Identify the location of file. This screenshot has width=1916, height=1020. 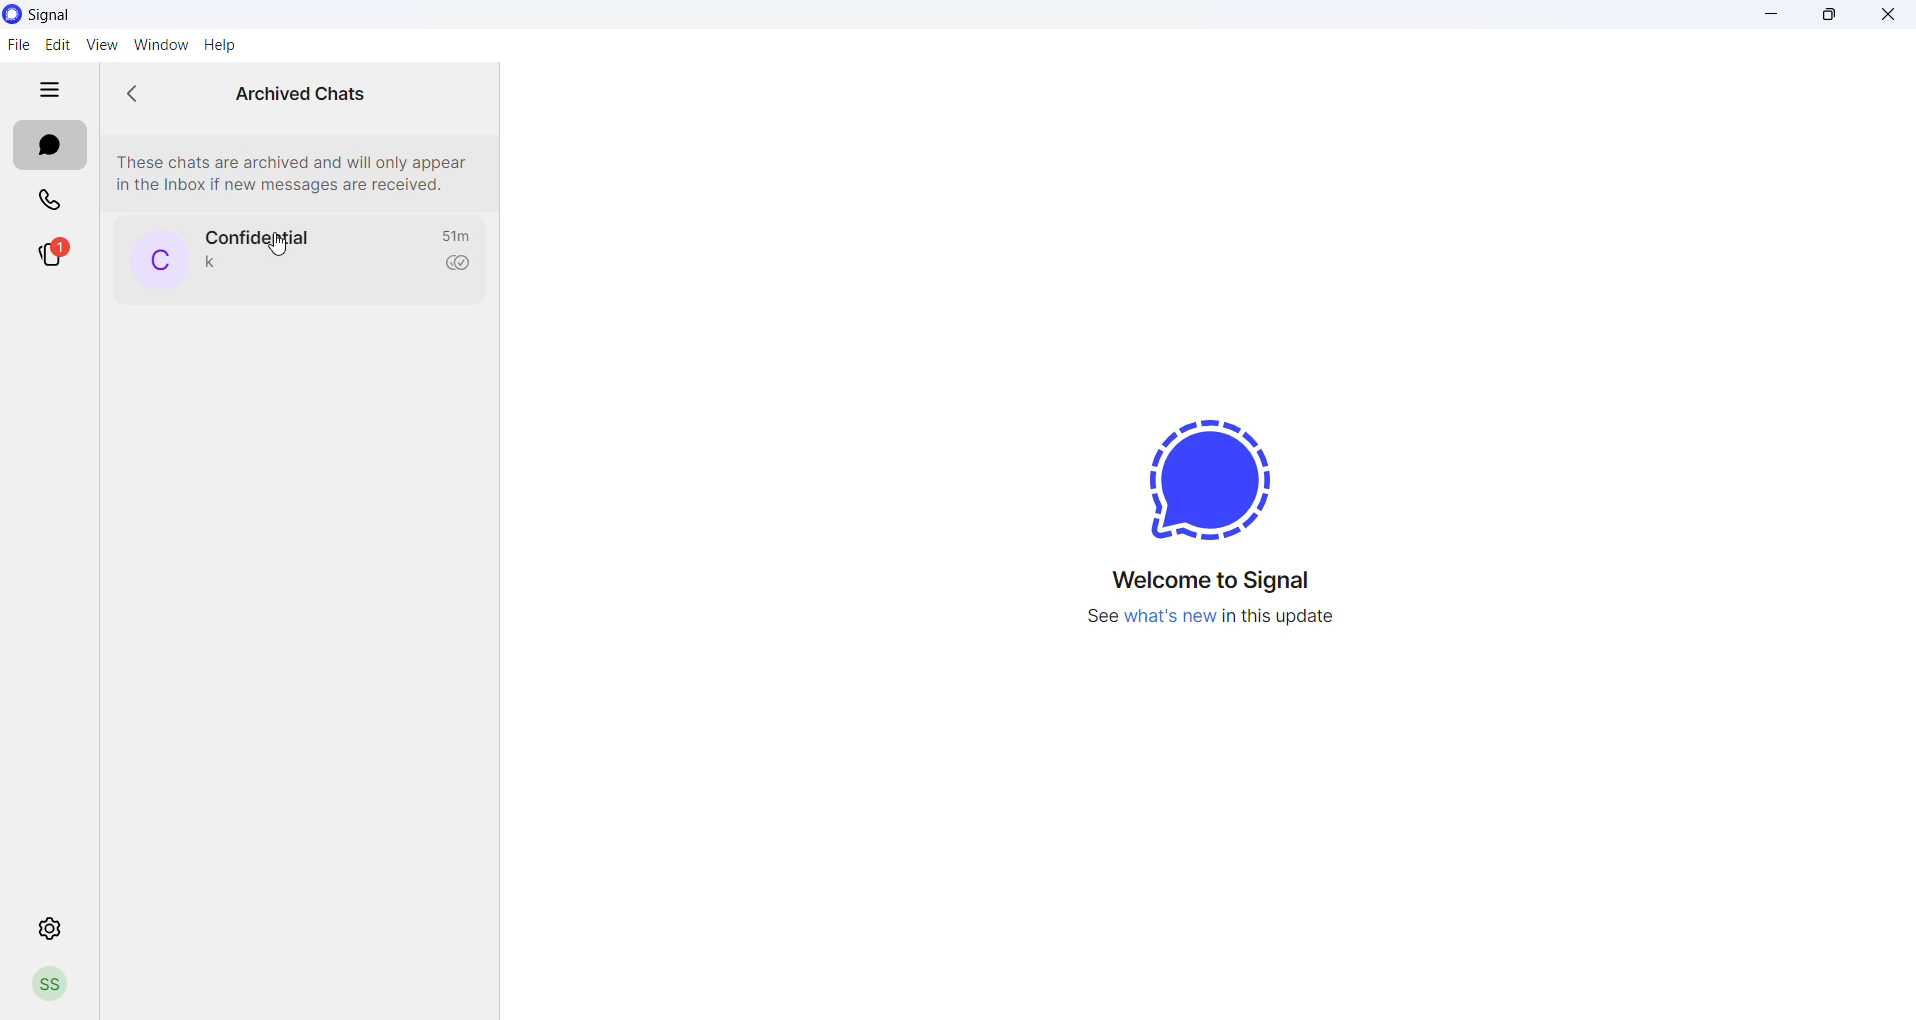
(18, 46).